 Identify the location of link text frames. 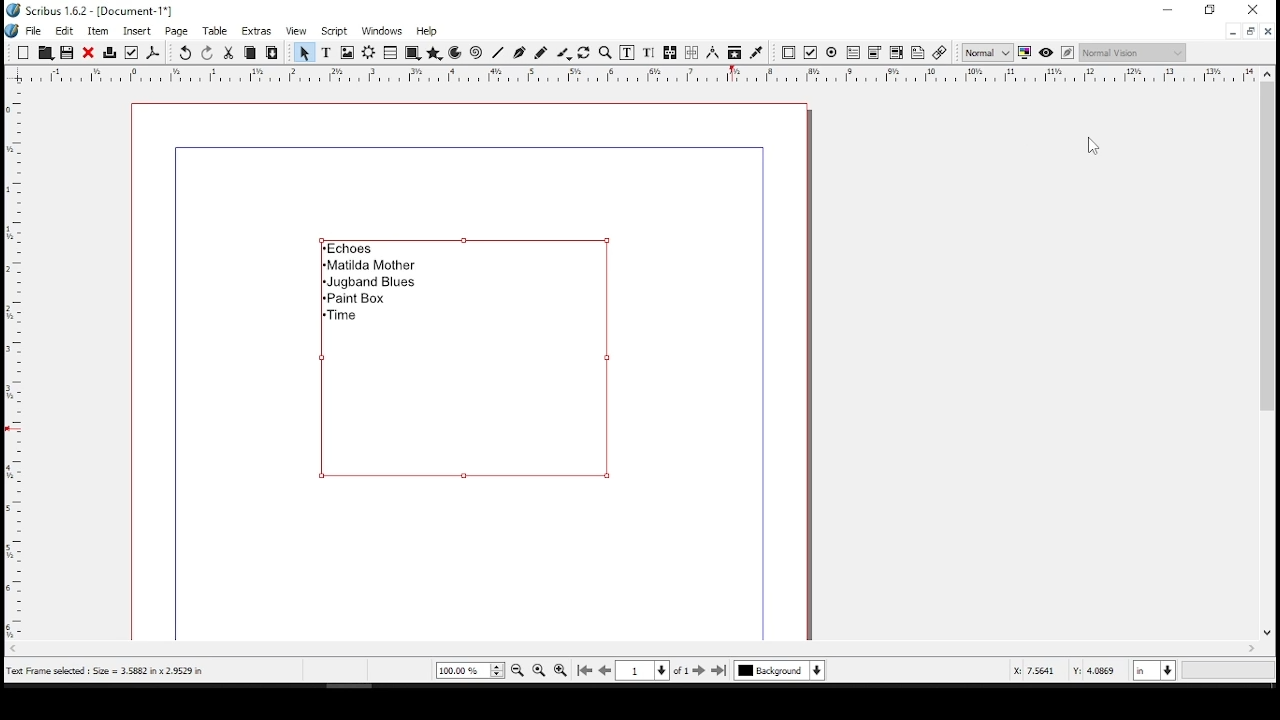
(670, 54).